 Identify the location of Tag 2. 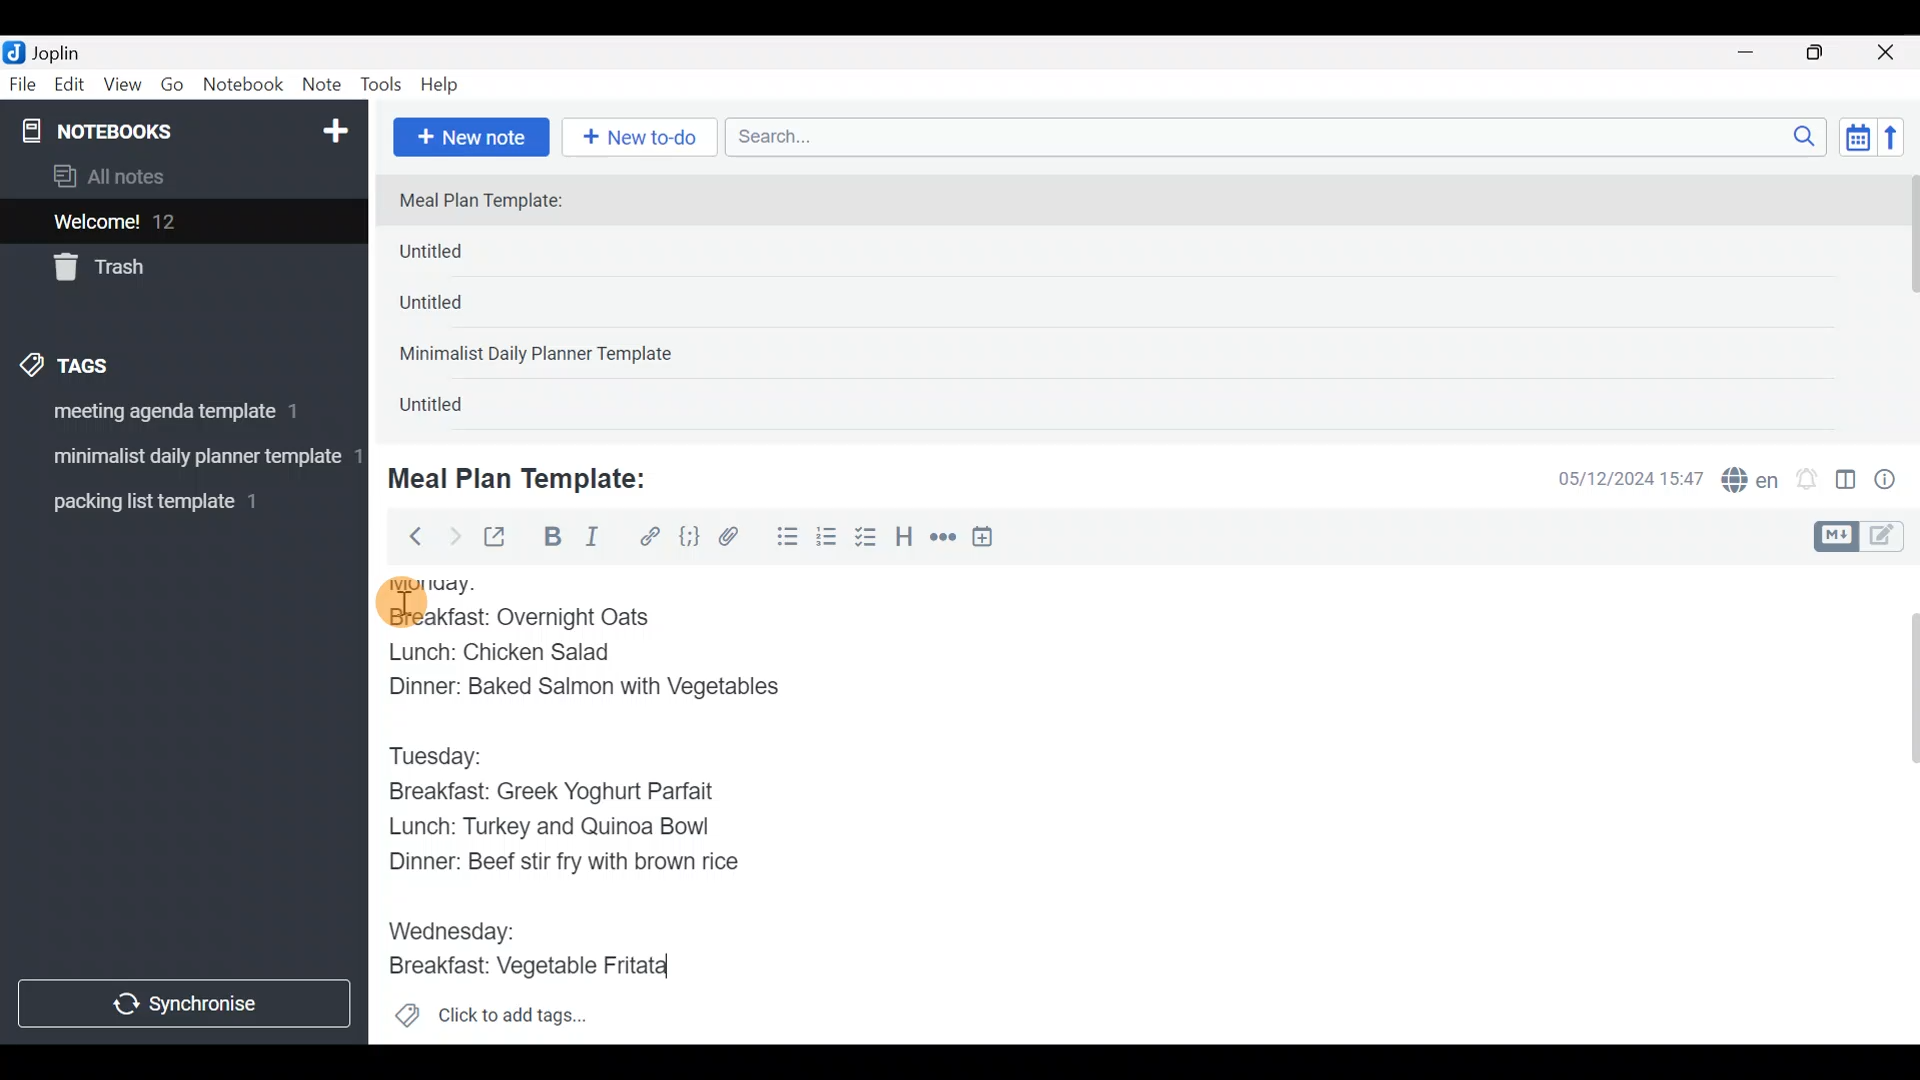
(183, 459).